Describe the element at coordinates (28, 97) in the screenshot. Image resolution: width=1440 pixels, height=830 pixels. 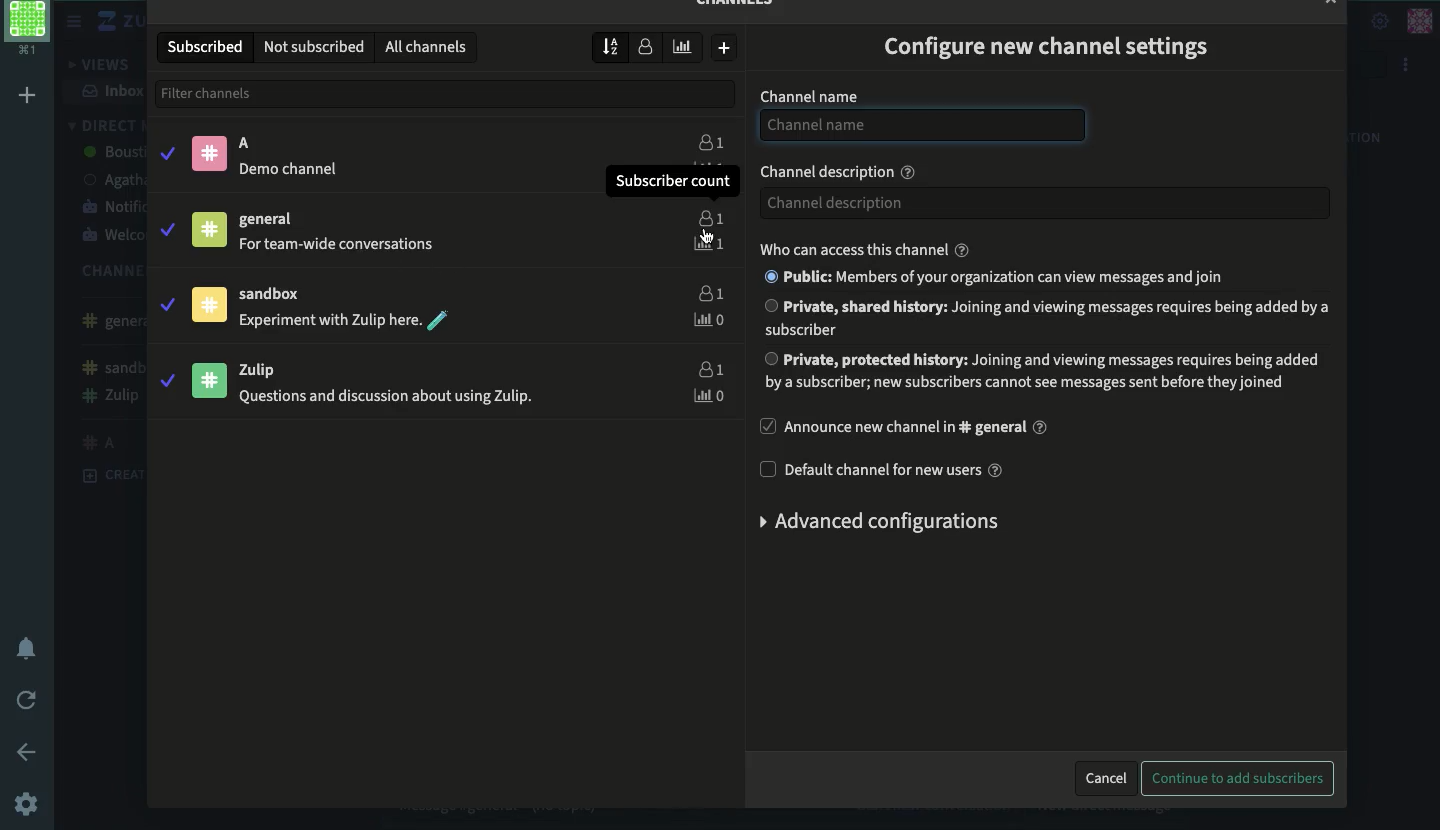
I see `add workspace` at that location.